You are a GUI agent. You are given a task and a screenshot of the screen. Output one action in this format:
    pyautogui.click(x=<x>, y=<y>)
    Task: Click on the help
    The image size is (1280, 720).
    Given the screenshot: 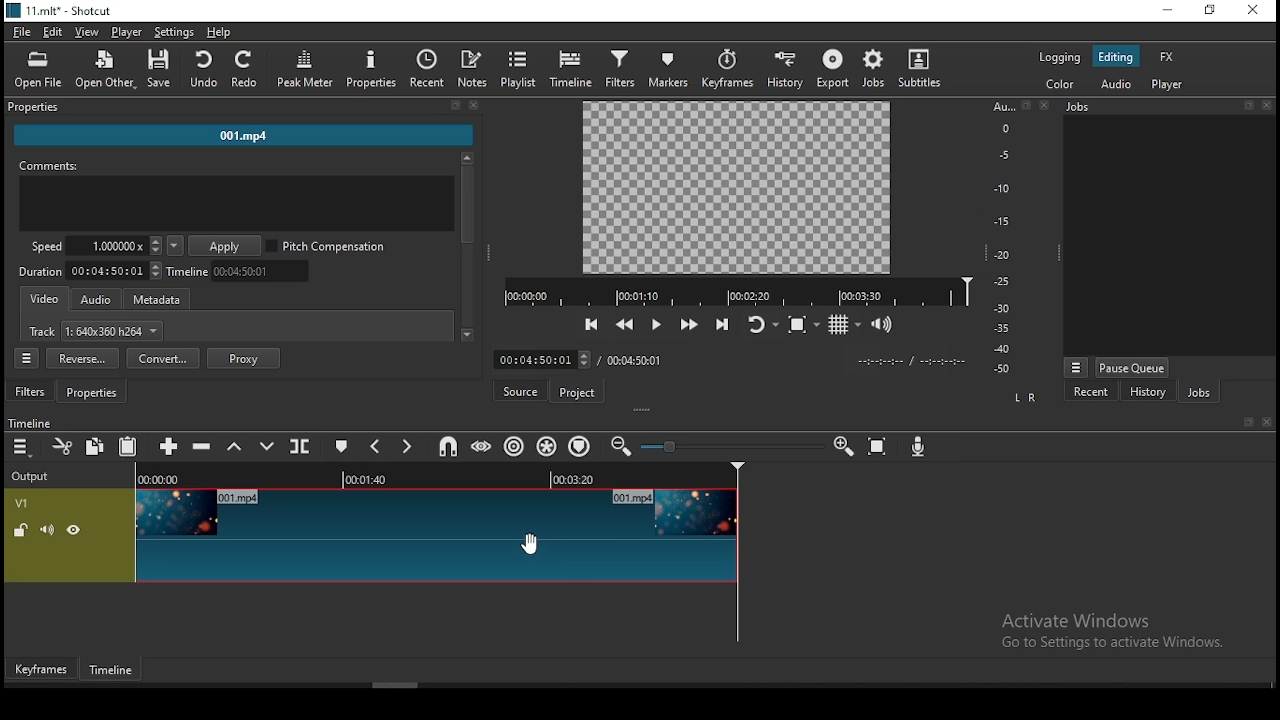 What is the action you would take?
    pyautogui.click(x=220, y=32)
    